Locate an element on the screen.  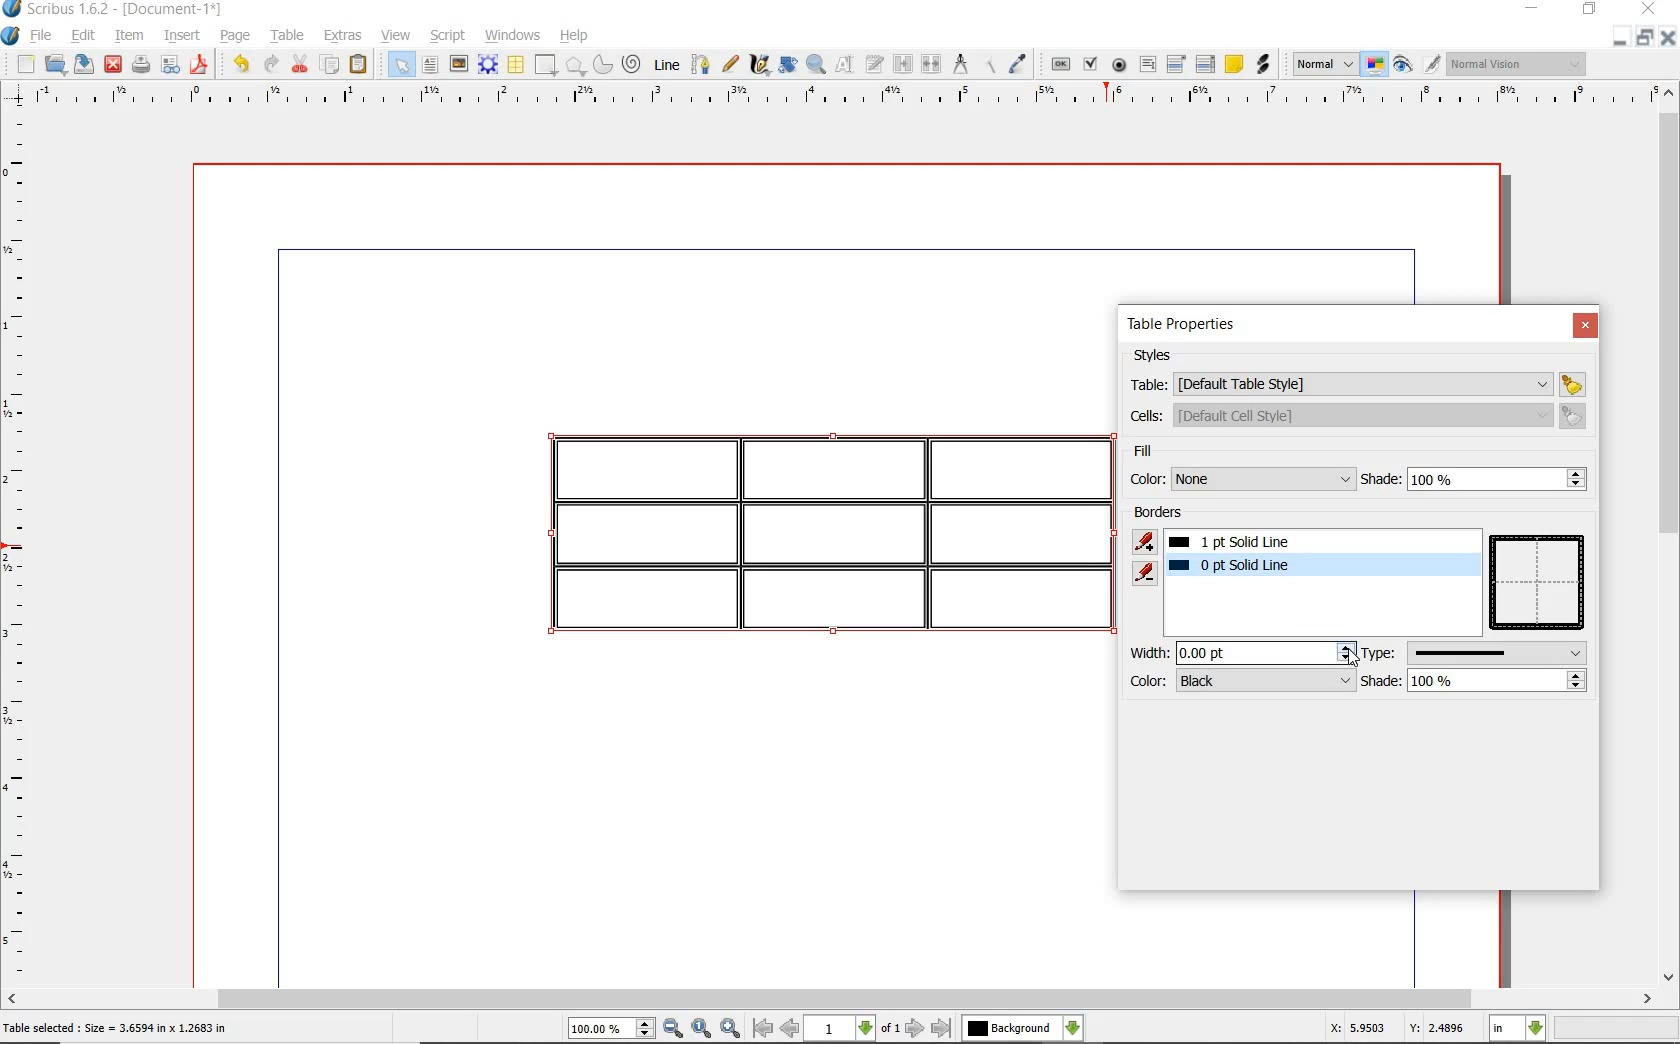
system logo is located at coordinates (11, 36).